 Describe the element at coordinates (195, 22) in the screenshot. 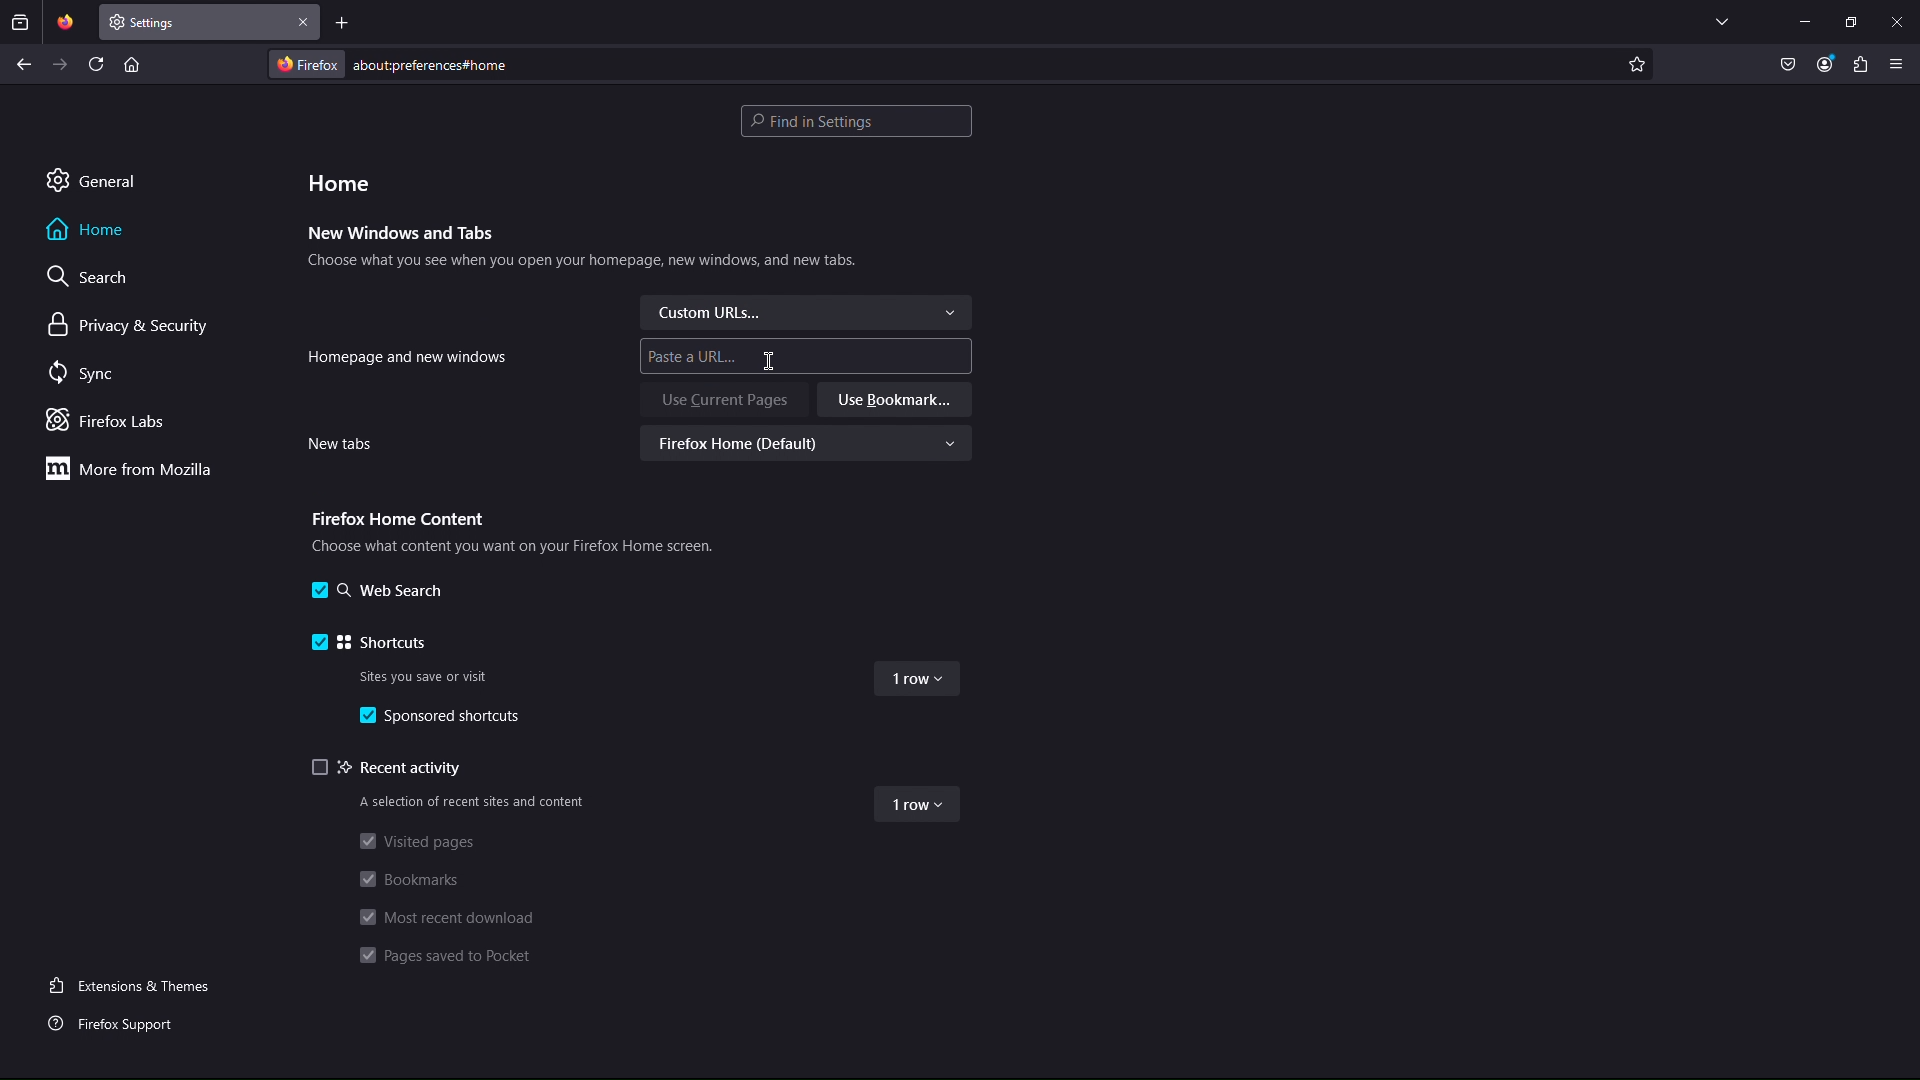

I see `New Tab` at that location.